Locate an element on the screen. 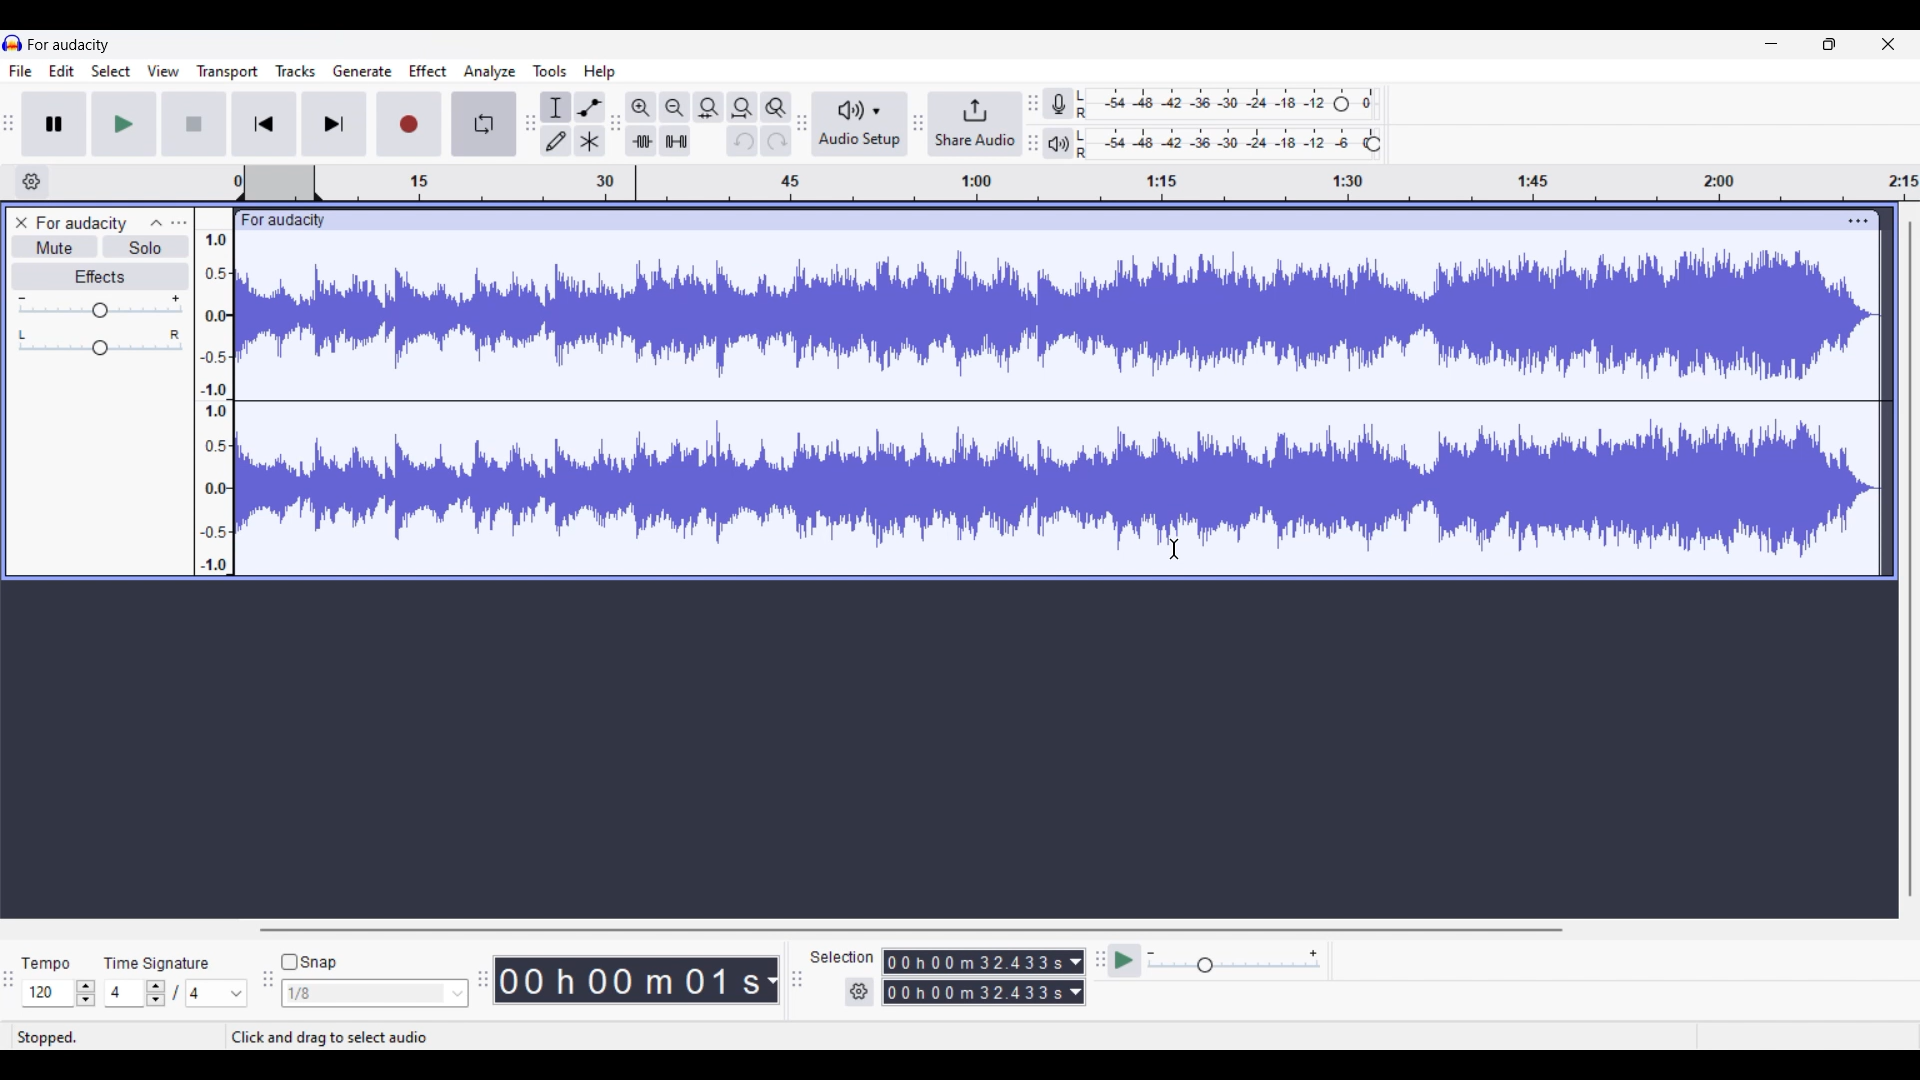 This screenshot has height=1080, width=1920. Open menu is located at coordinates (179, 223).